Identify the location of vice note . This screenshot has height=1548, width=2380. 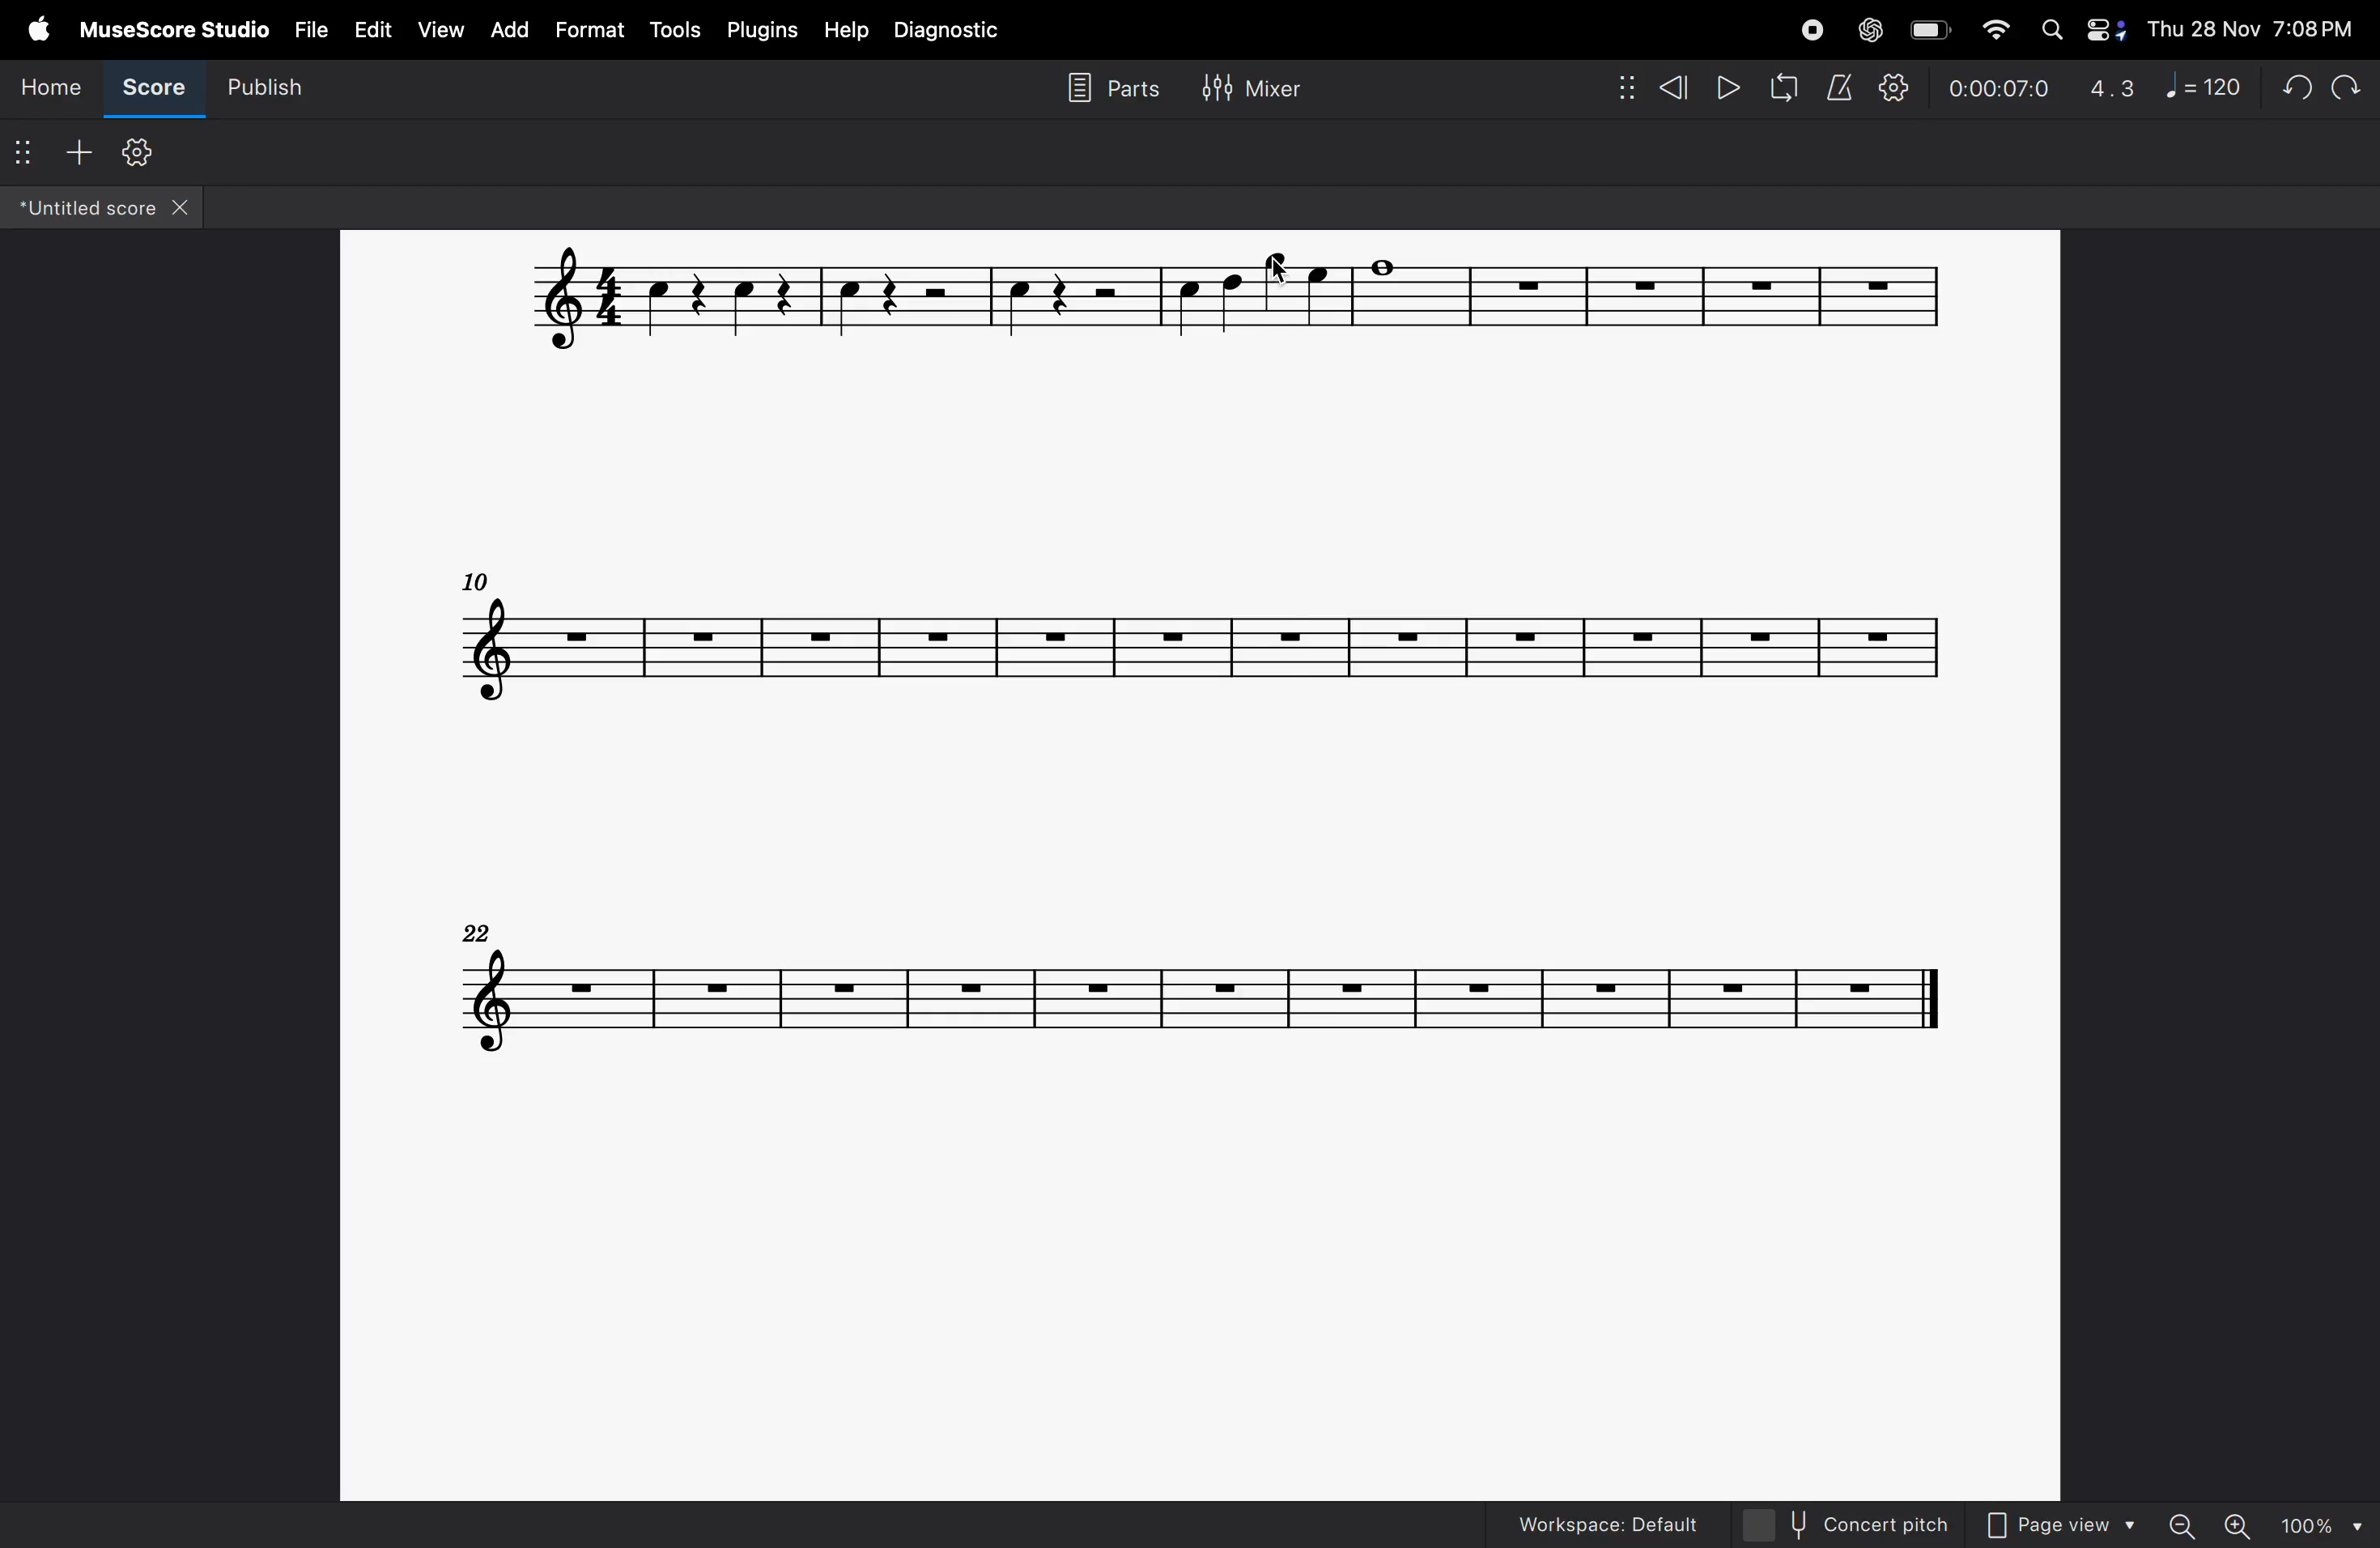
(374, 1525).